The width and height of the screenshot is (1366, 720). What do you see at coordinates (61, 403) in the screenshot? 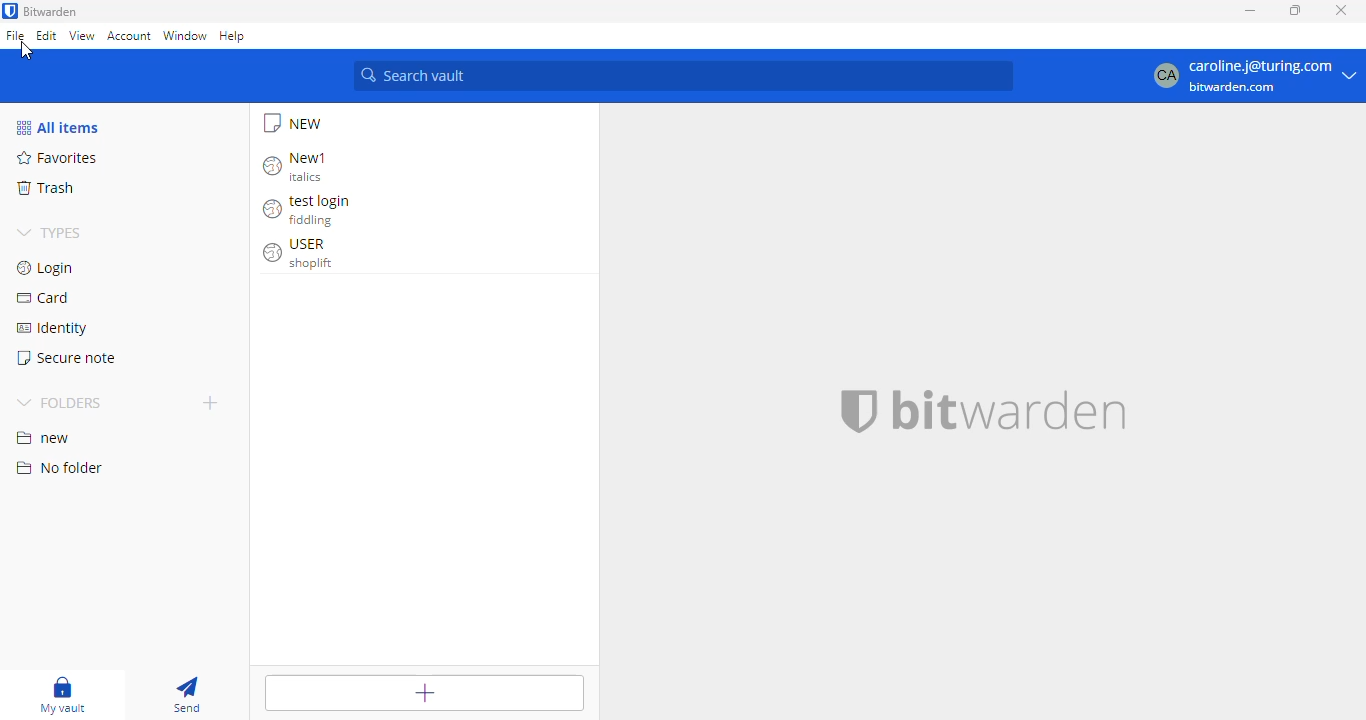
I see `folders` at bounding box center [61, 403].